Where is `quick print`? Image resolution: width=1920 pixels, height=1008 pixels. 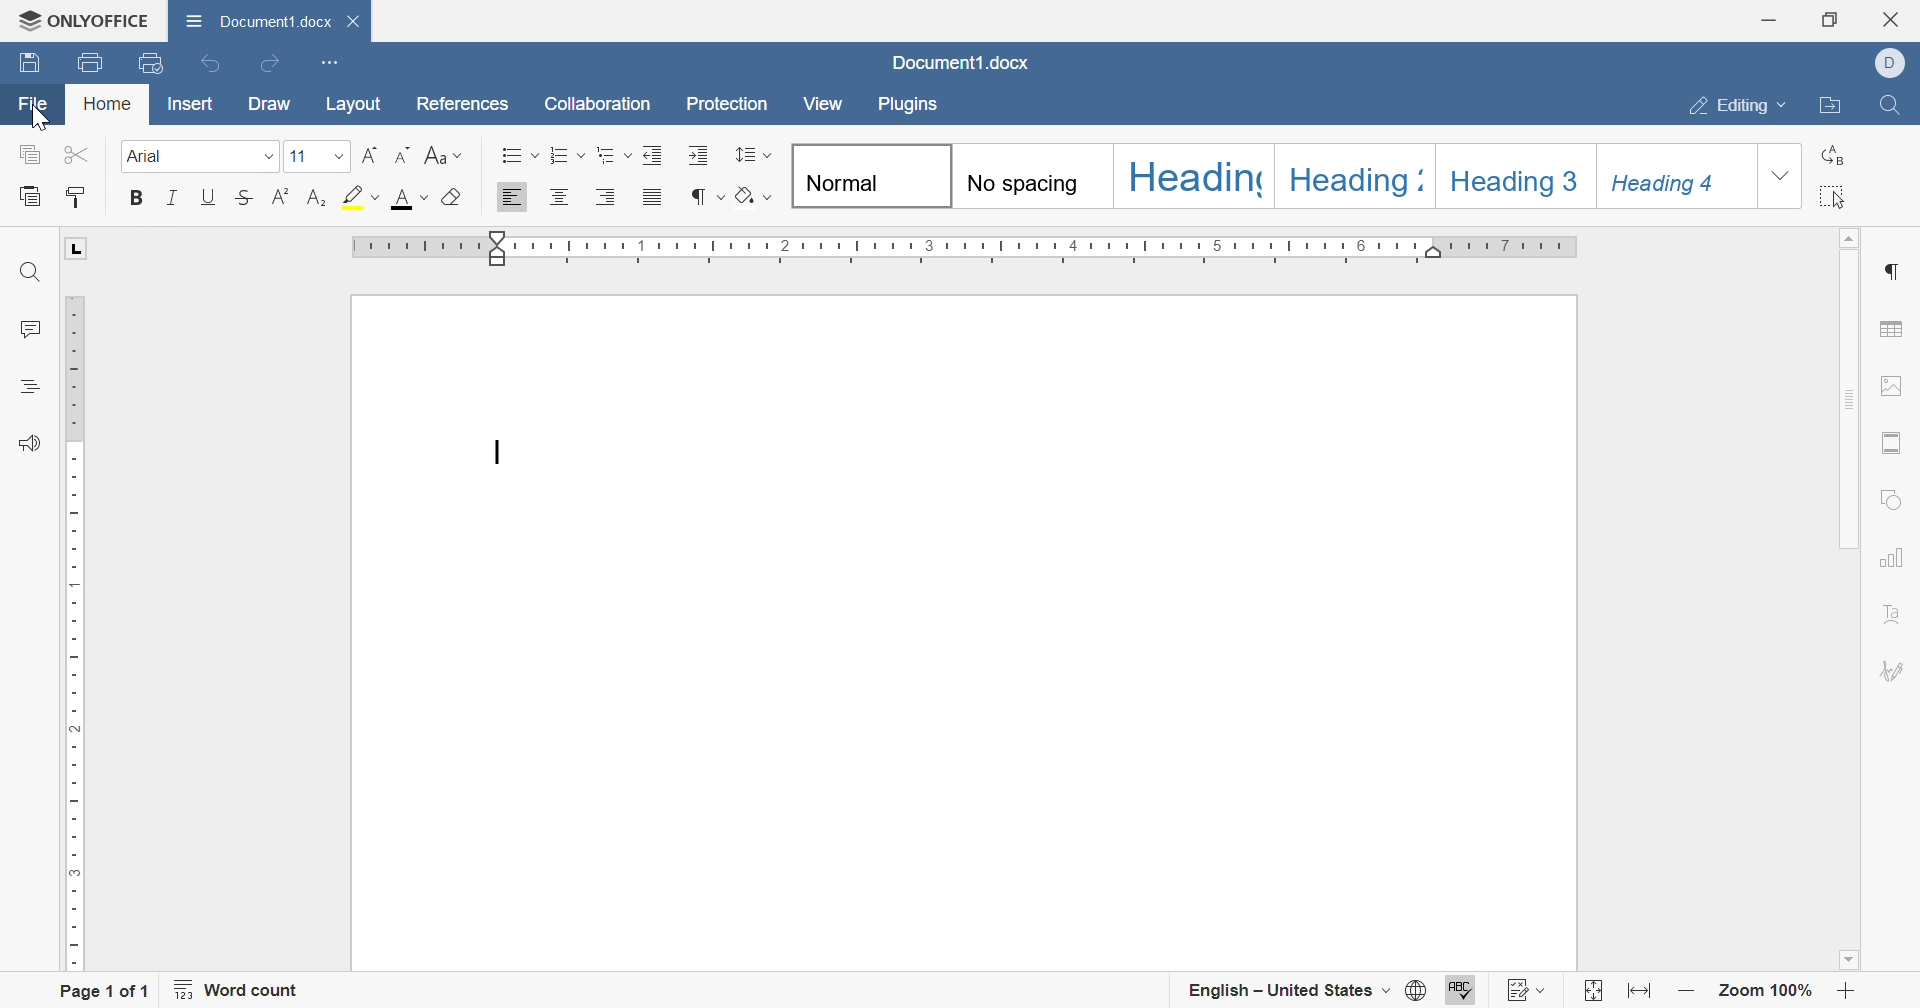 quick print is located at coordinates (148, 61).